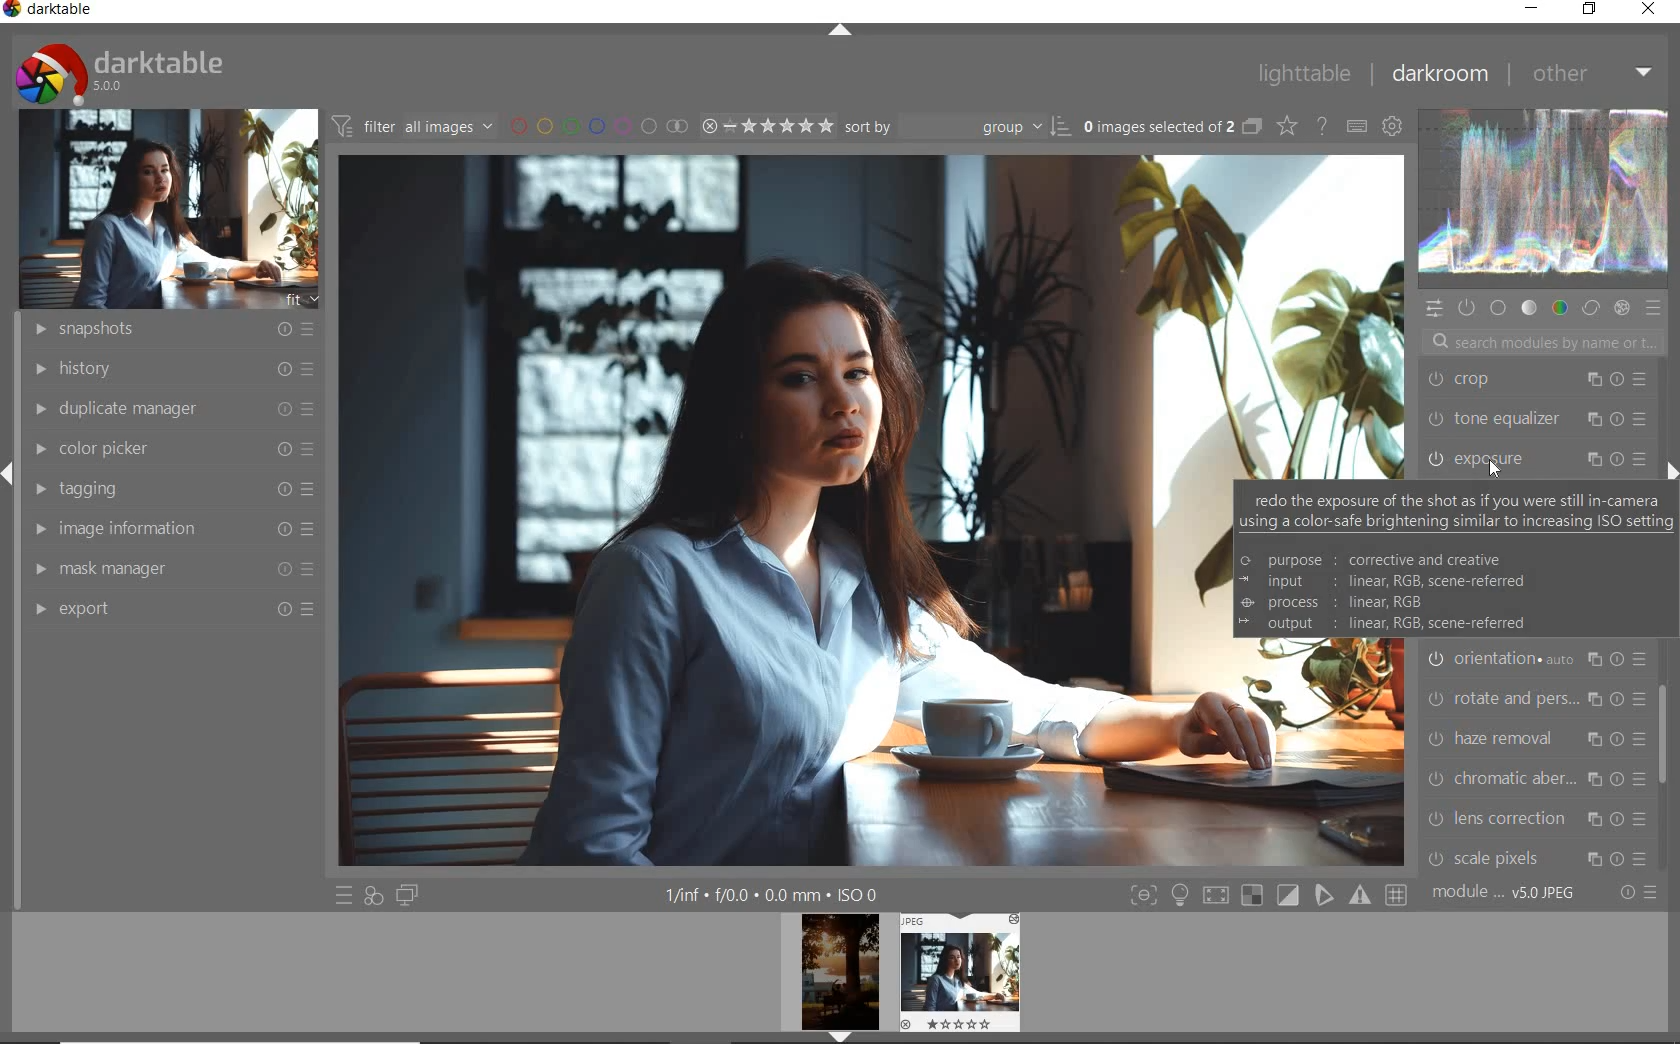 The height and width of the screenshot is (1044, 1680). What do you see at coordinates (1670, 474) in the screenshot?
I see `EXPAND/COLLAPSE` at bounding box center [1670, 474].